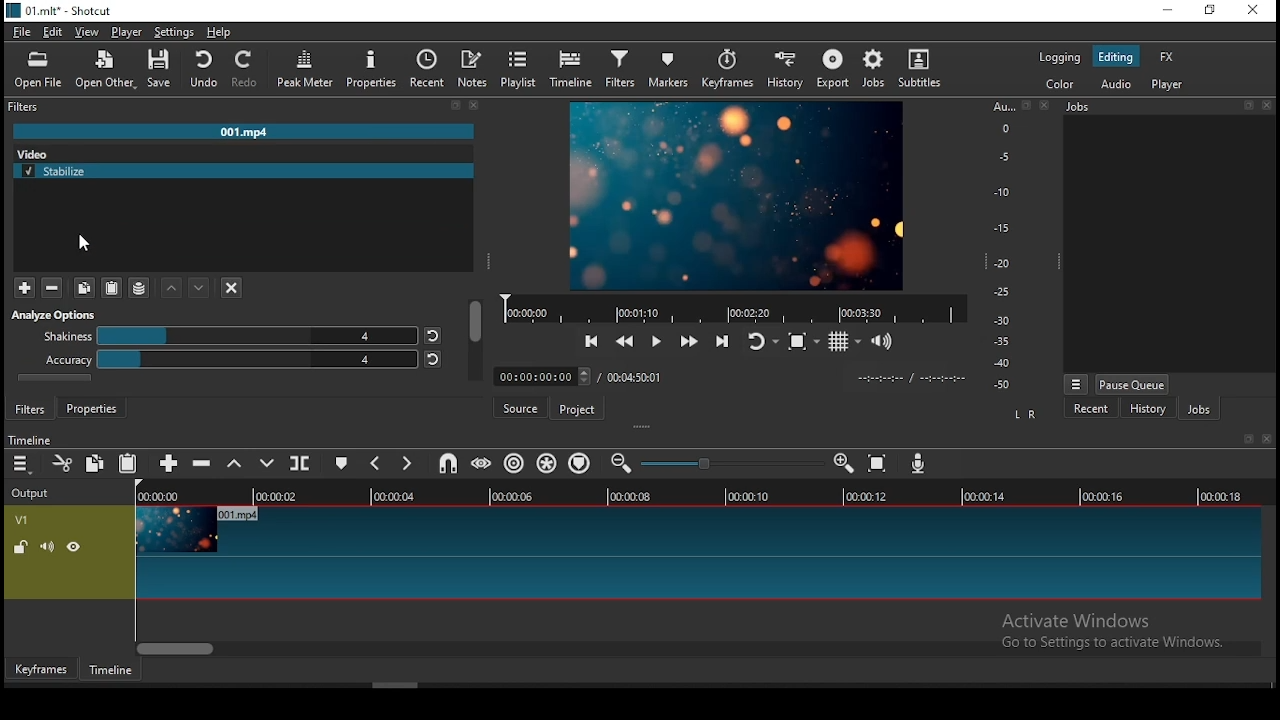 This screenshot has width=1280, height=720. Describe the element at coordinates (35, 409) in the screenshot. I see `filters` at that location.